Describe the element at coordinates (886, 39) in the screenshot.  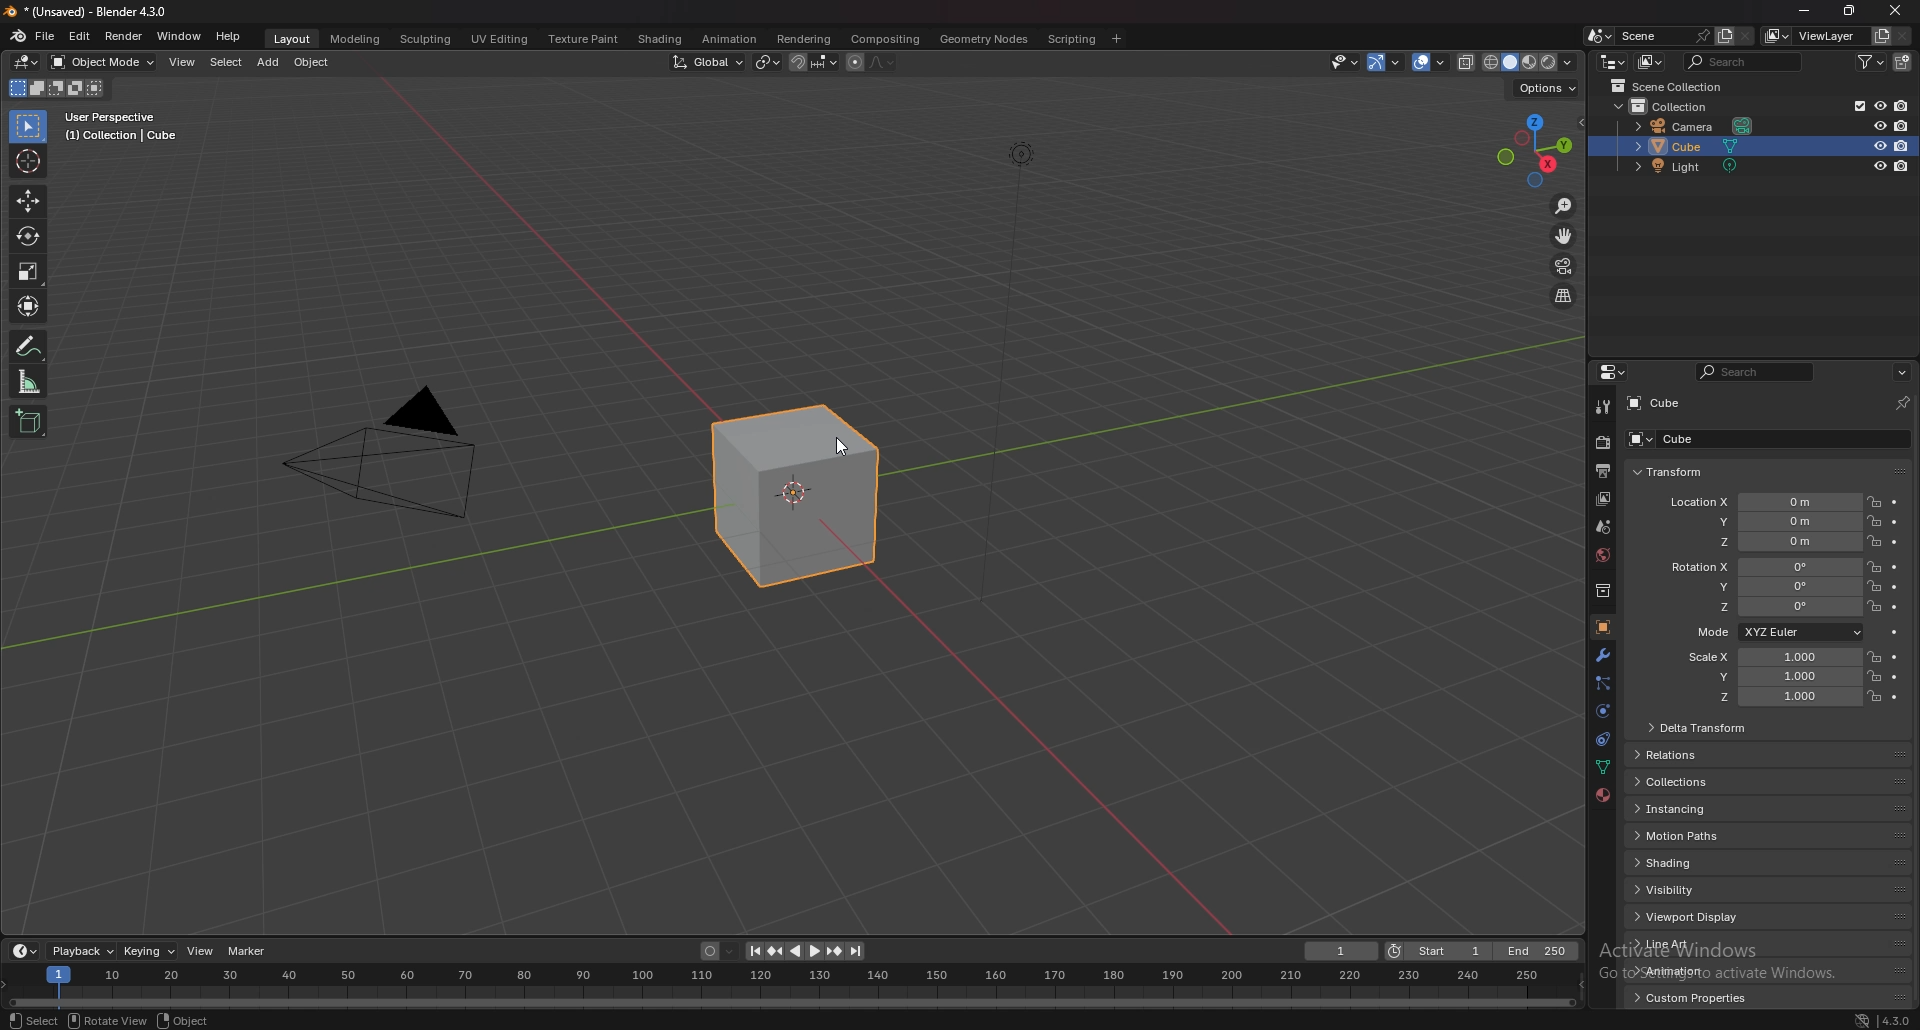
I see `compositing` at that location.